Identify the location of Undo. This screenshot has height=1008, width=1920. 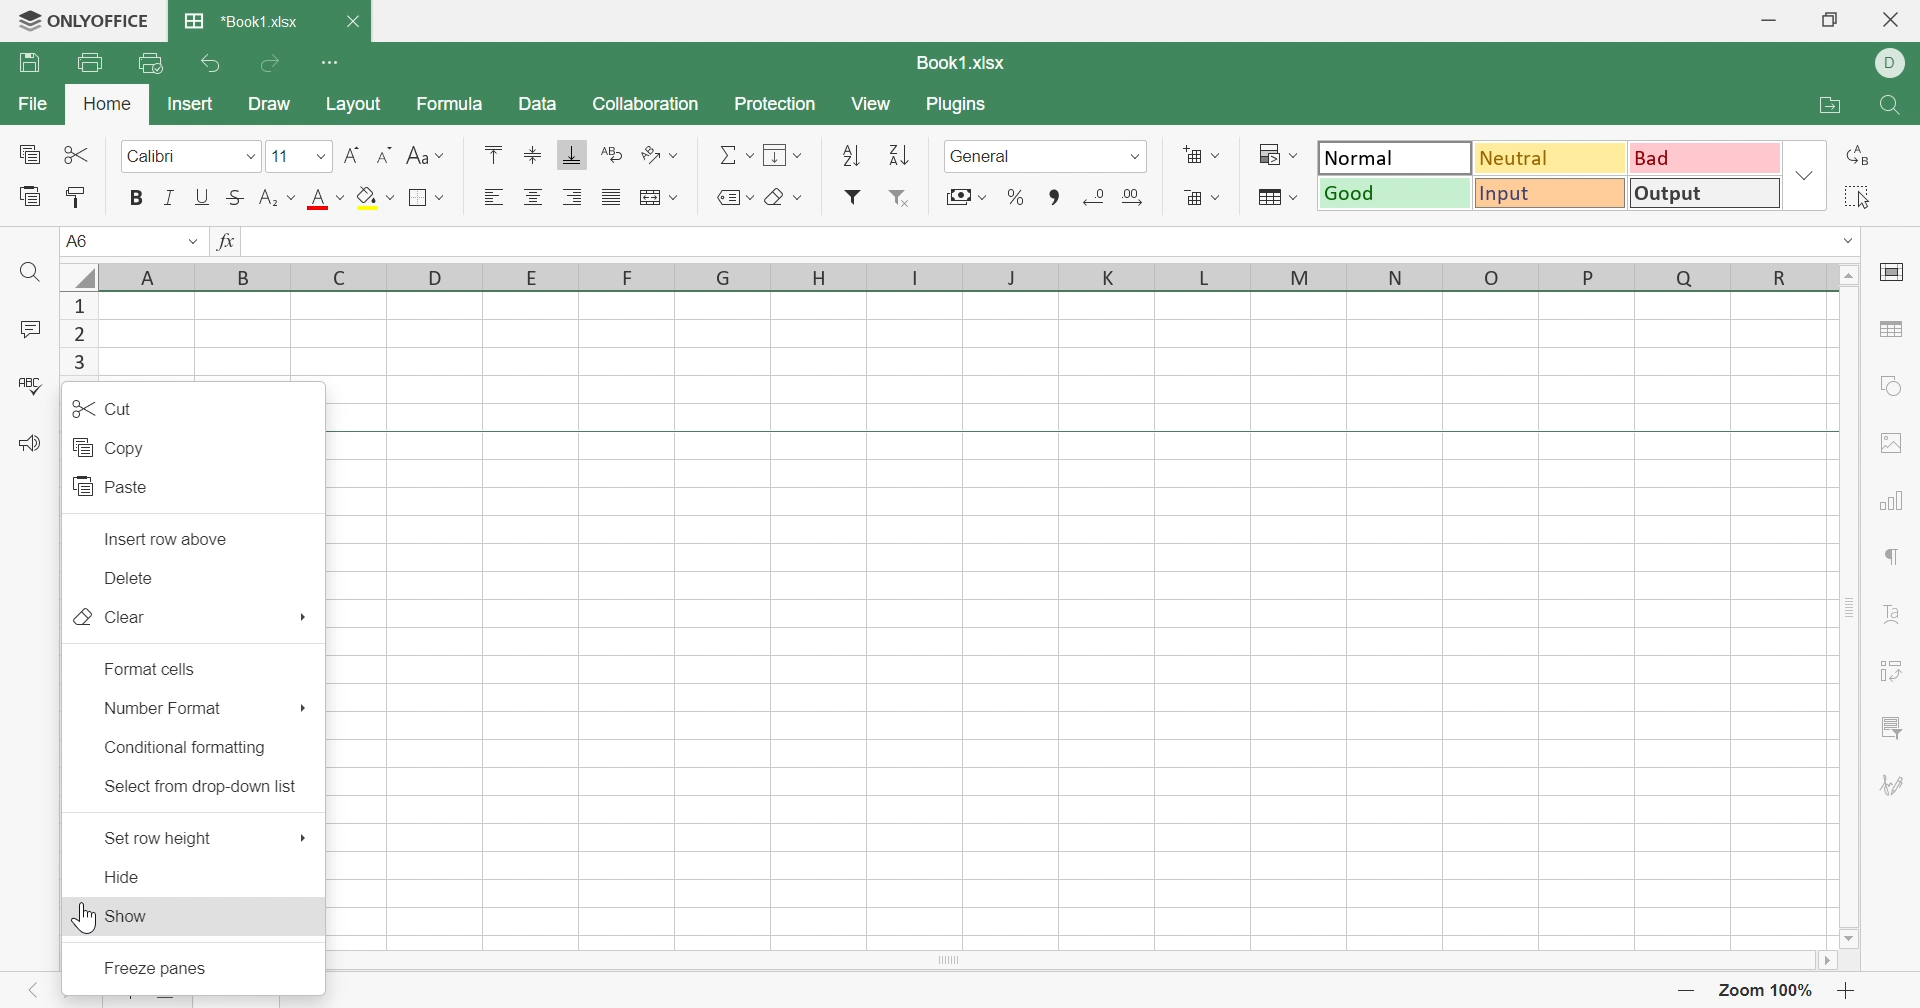
(213, 62).